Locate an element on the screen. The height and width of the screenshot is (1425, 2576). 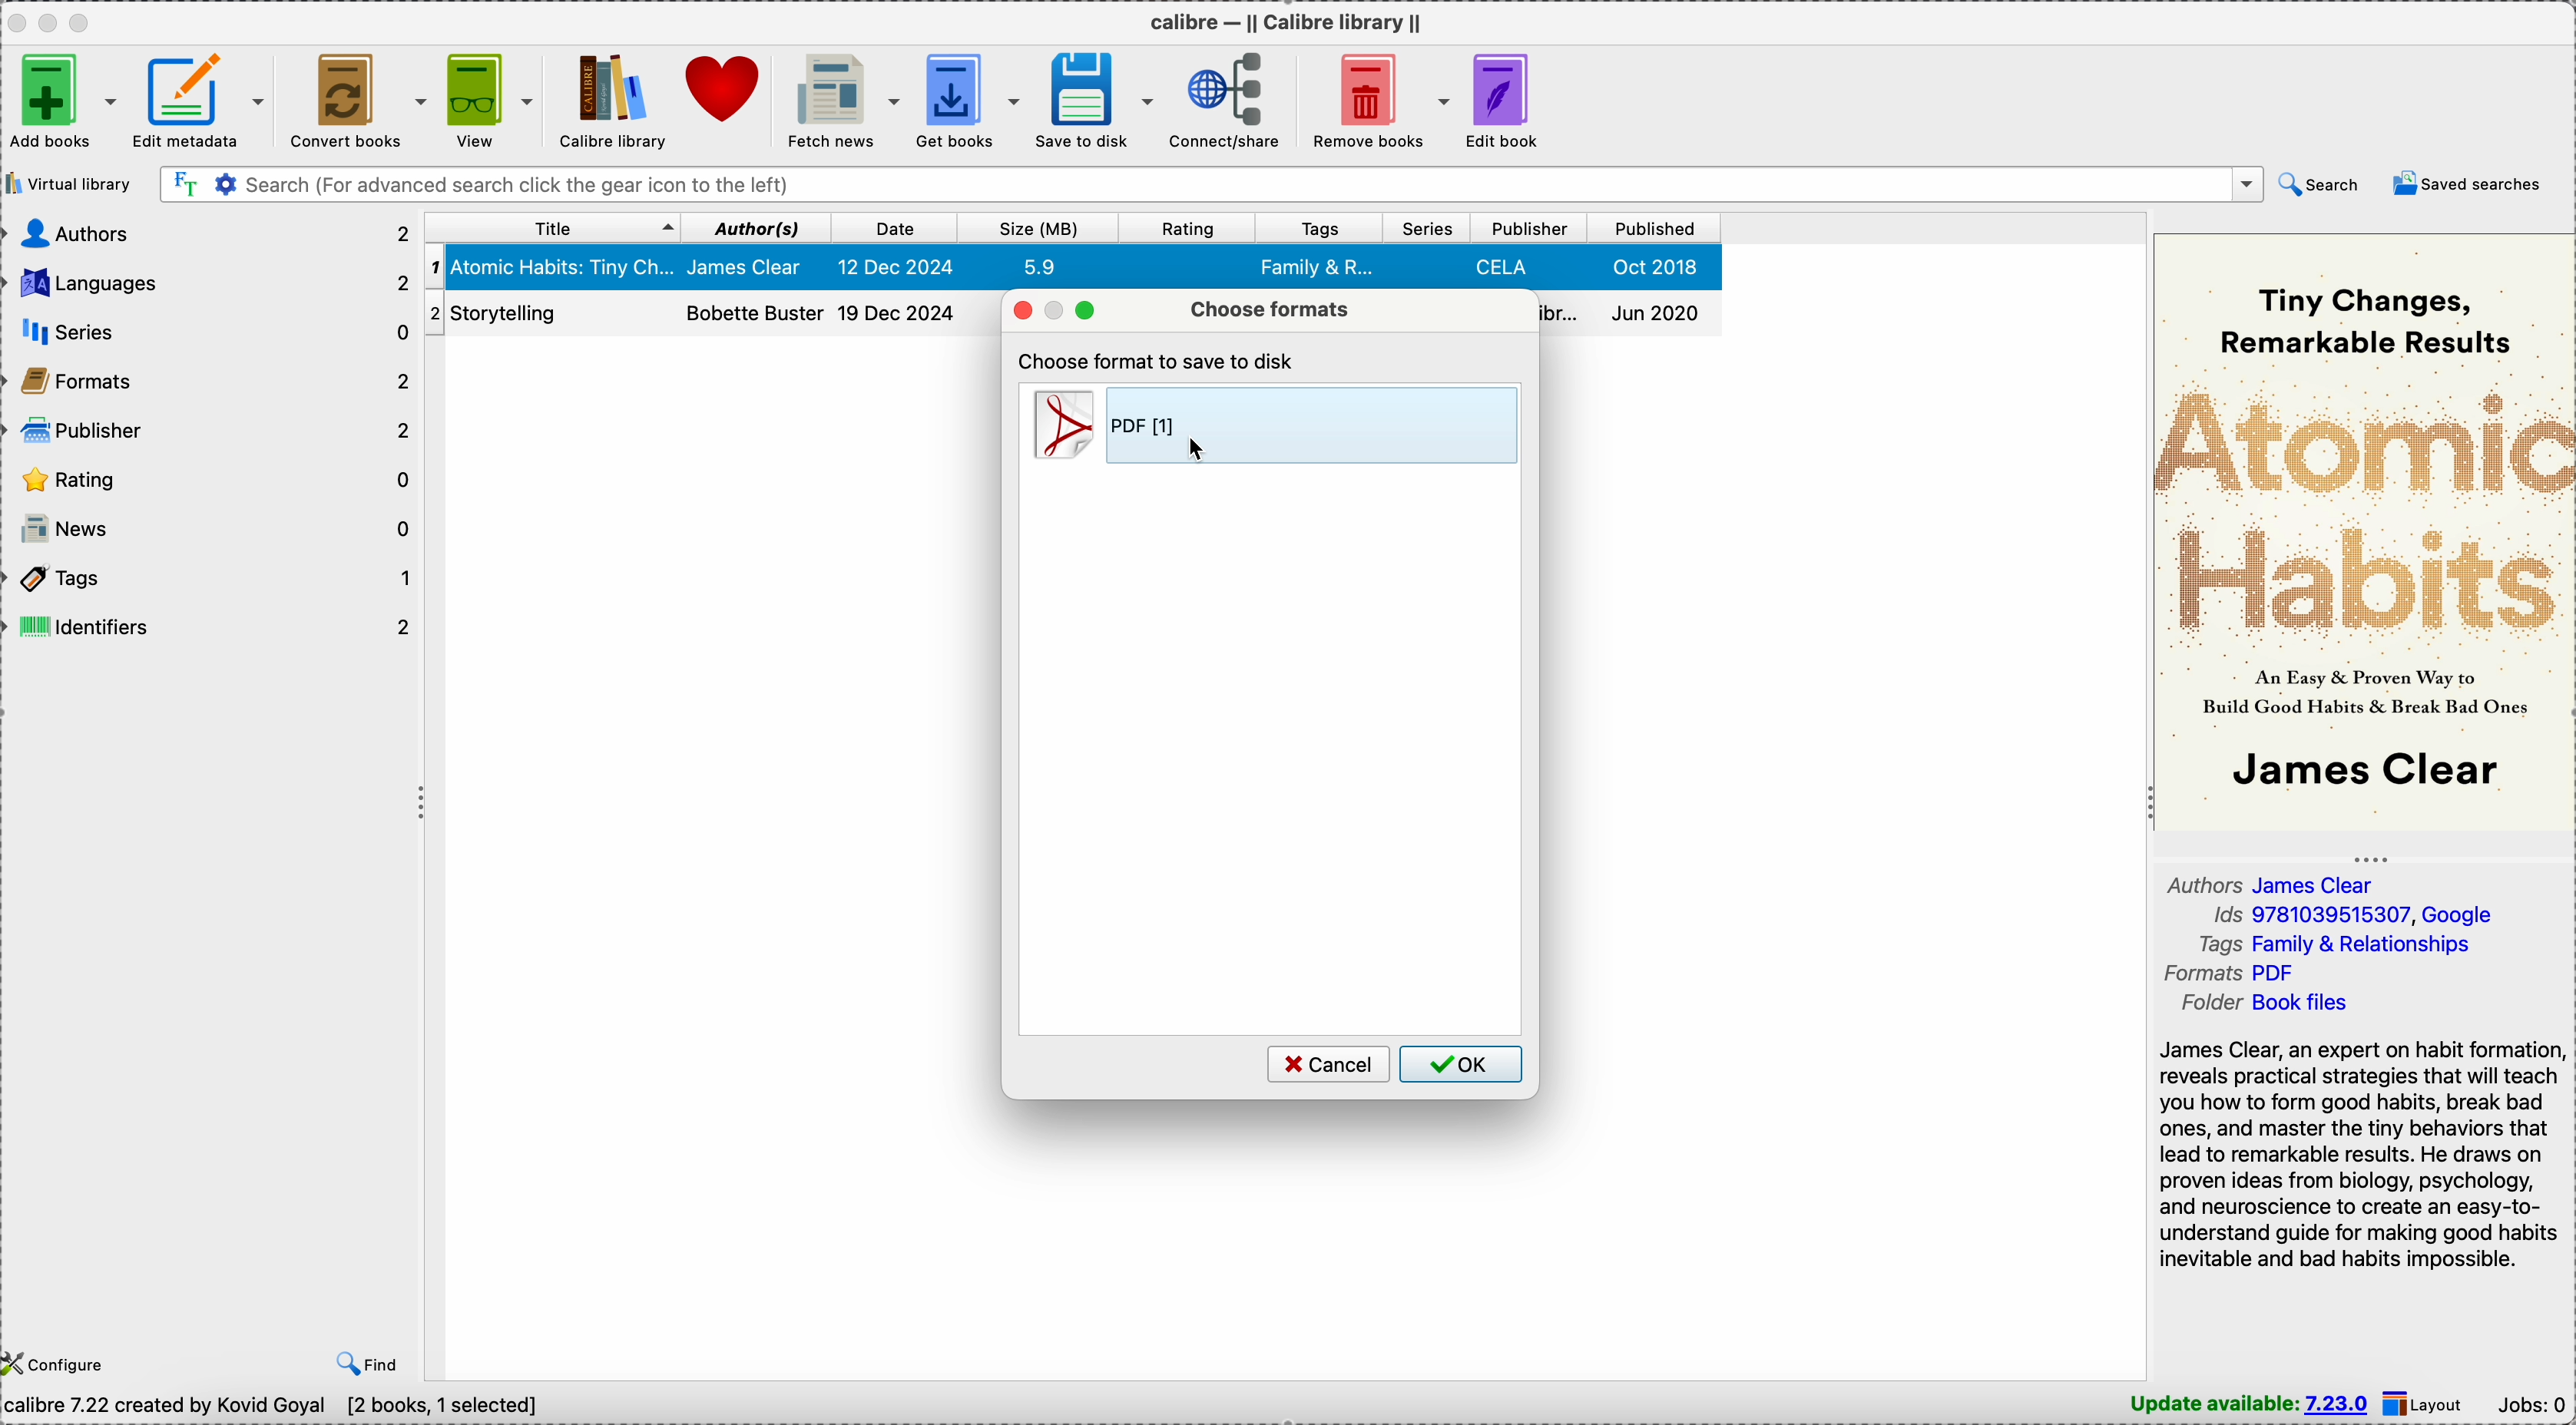
close popup is located at coordinates (1021, 311).